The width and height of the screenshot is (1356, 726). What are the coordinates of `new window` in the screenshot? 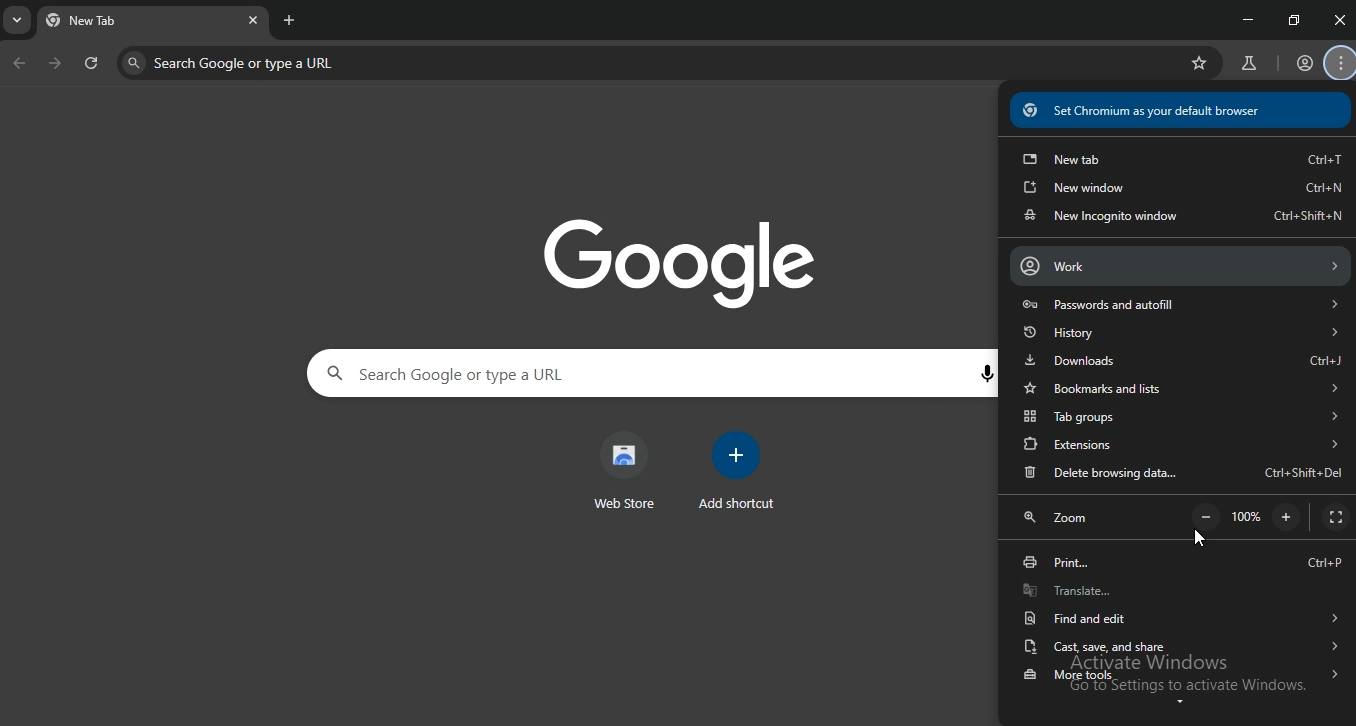 It's located at (1181, 190).